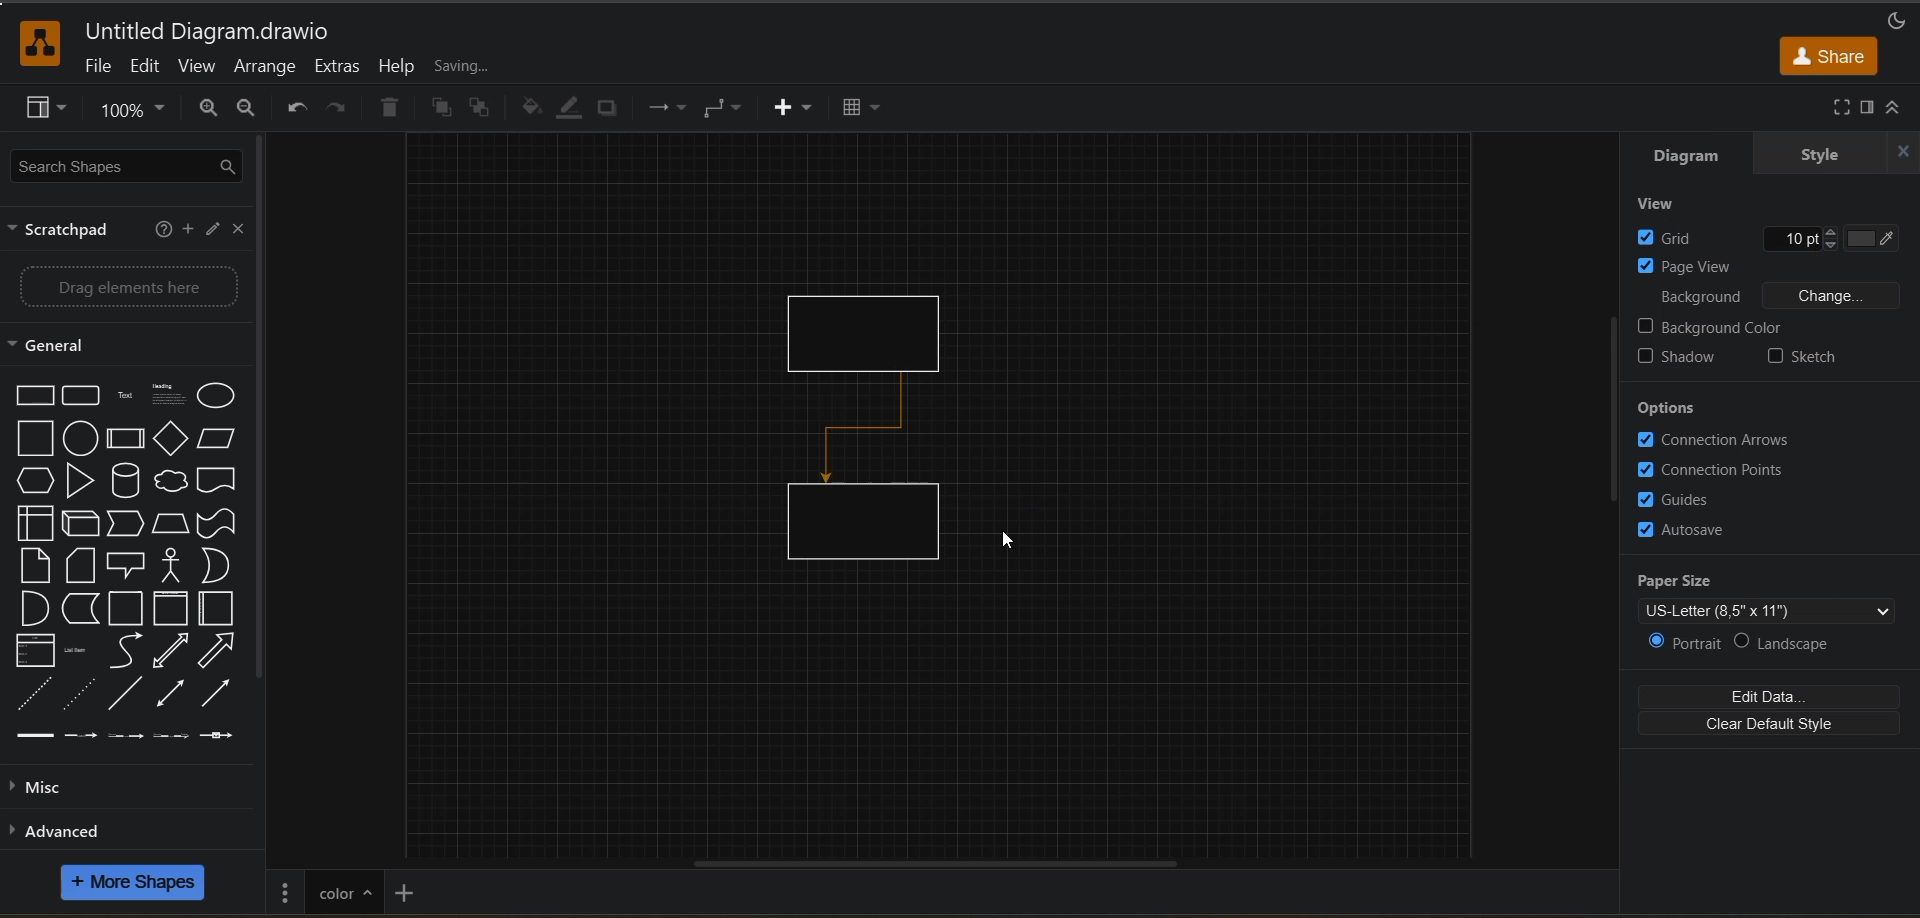 The width and height of the screenshot is (1920, 918). I want to click on Step, so click(130, 525).